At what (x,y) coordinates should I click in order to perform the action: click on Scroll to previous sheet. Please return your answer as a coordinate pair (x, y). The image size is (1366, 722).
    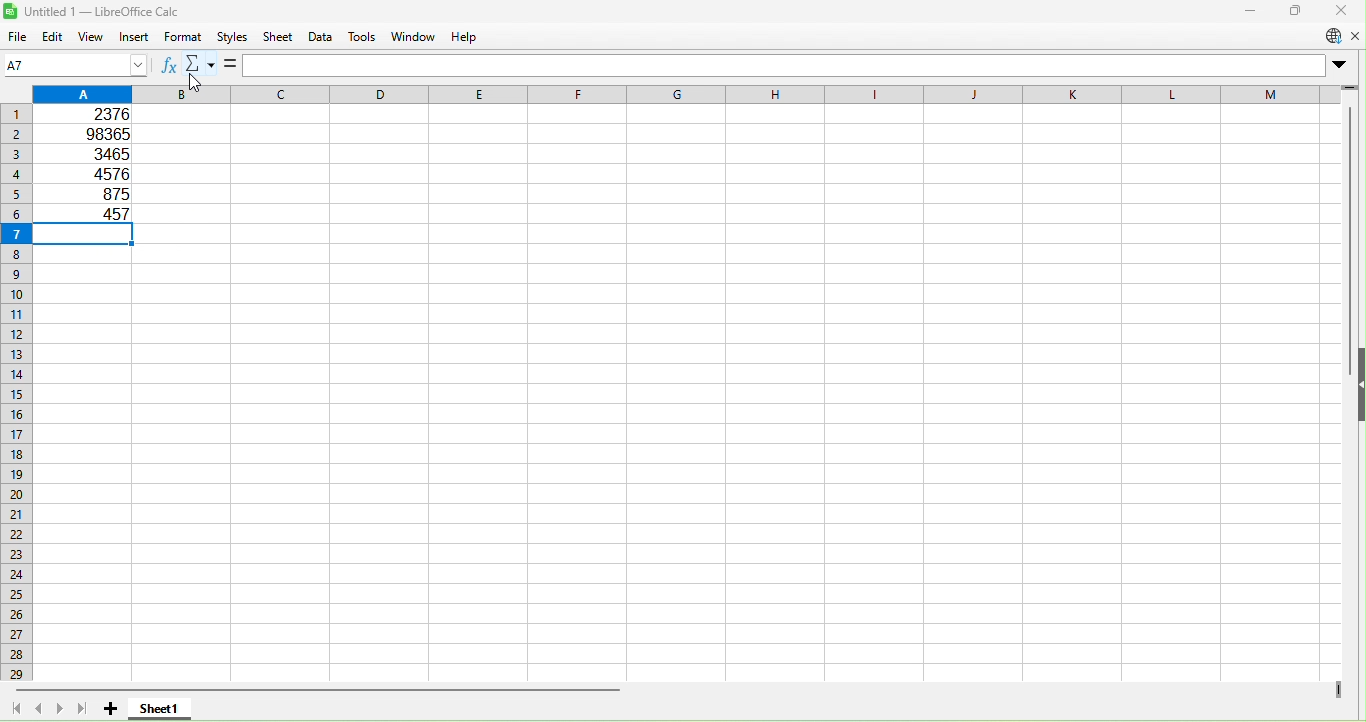
    Looking at the image, I should click on (41, 706).